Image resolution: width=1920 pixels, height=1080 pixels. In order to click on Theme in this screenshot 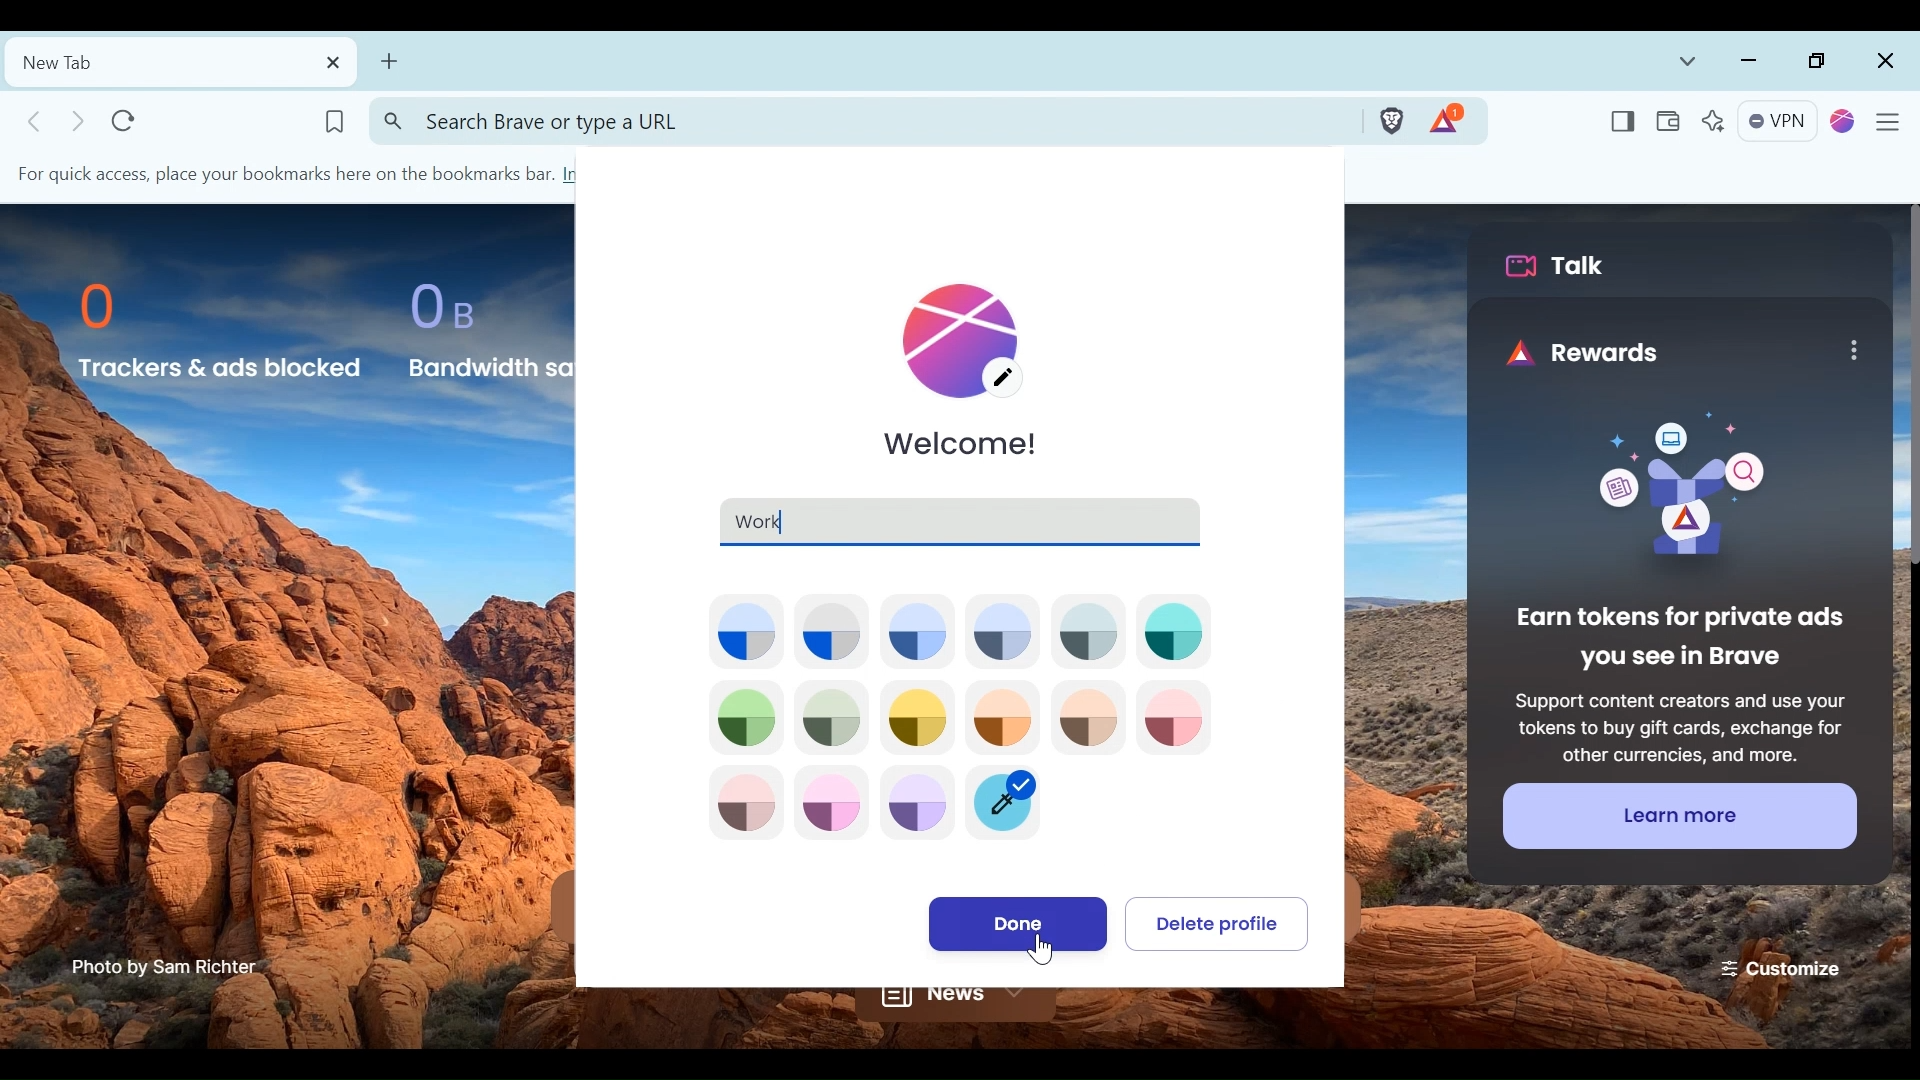, I will do `click(1002, 629)`.